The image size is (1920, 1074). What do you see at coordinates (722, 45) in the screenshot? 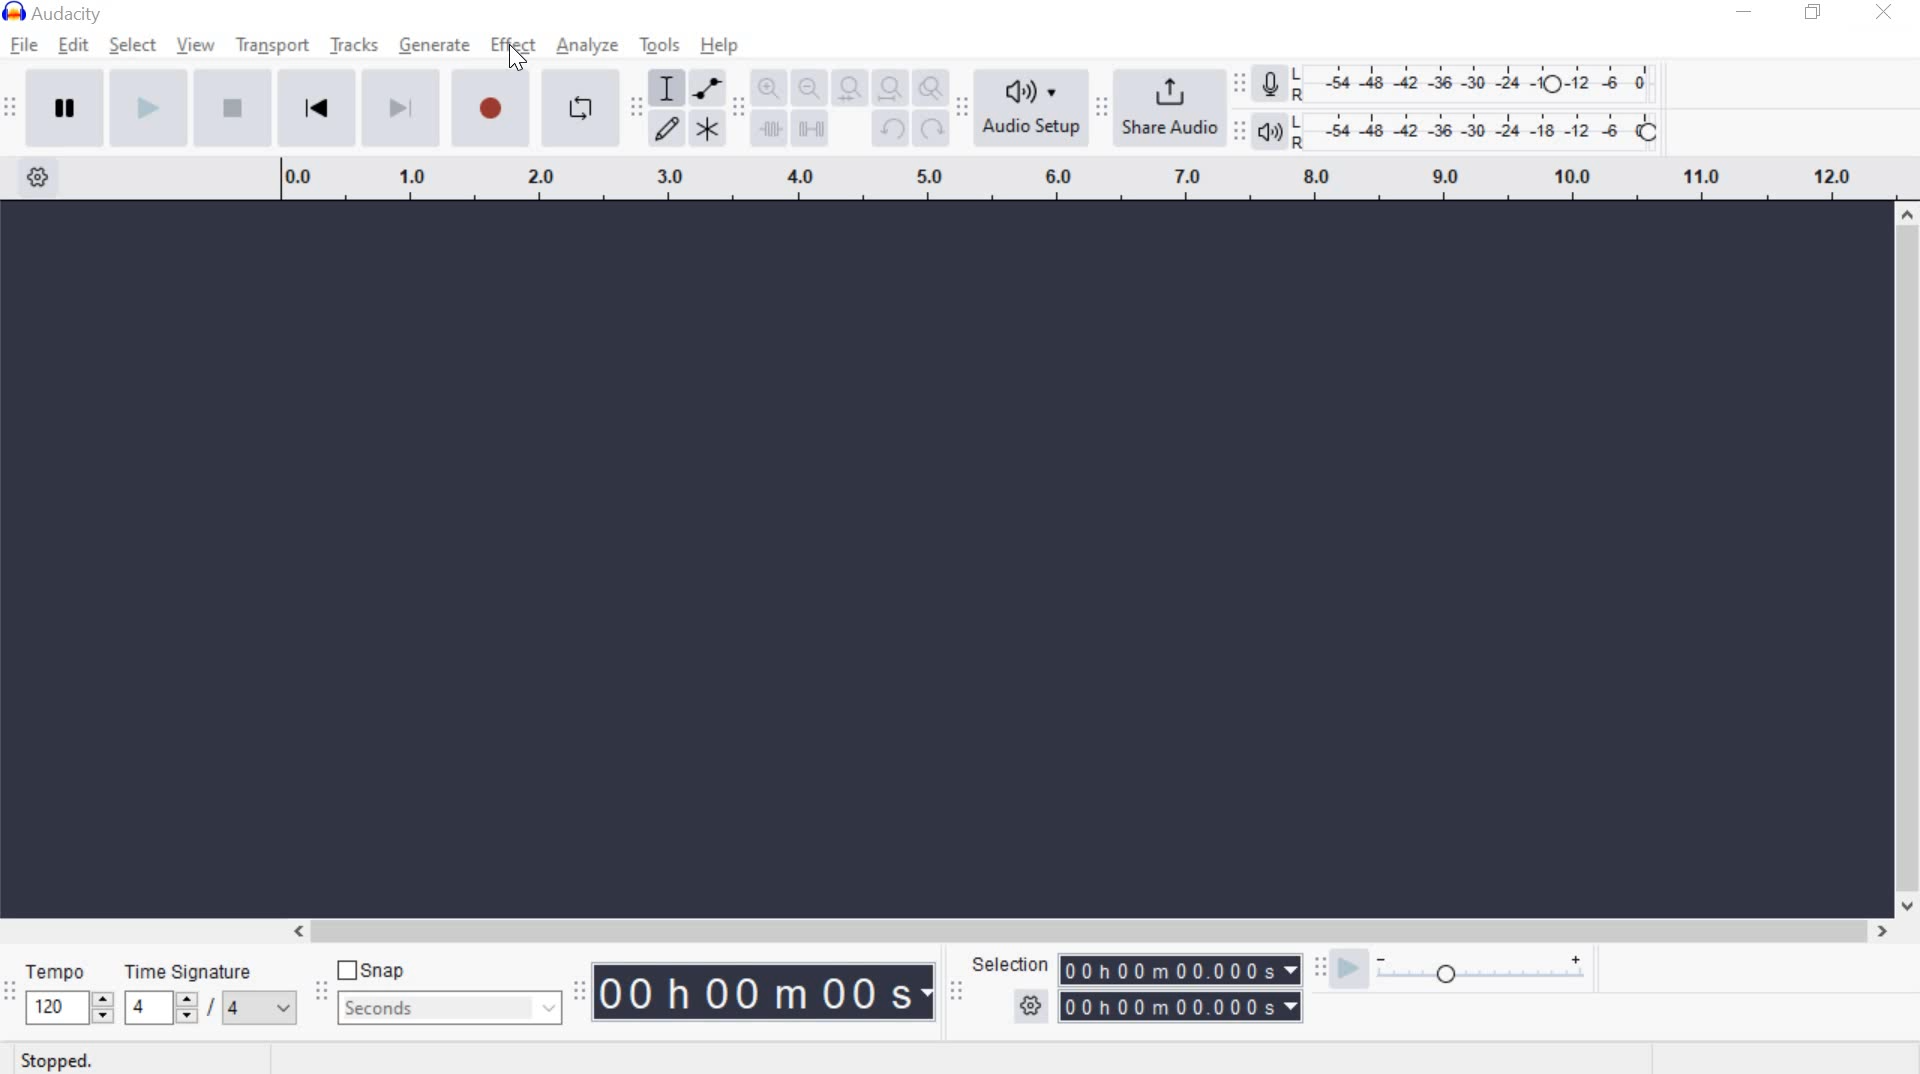
I see `help` at bounding box center [722, 45].